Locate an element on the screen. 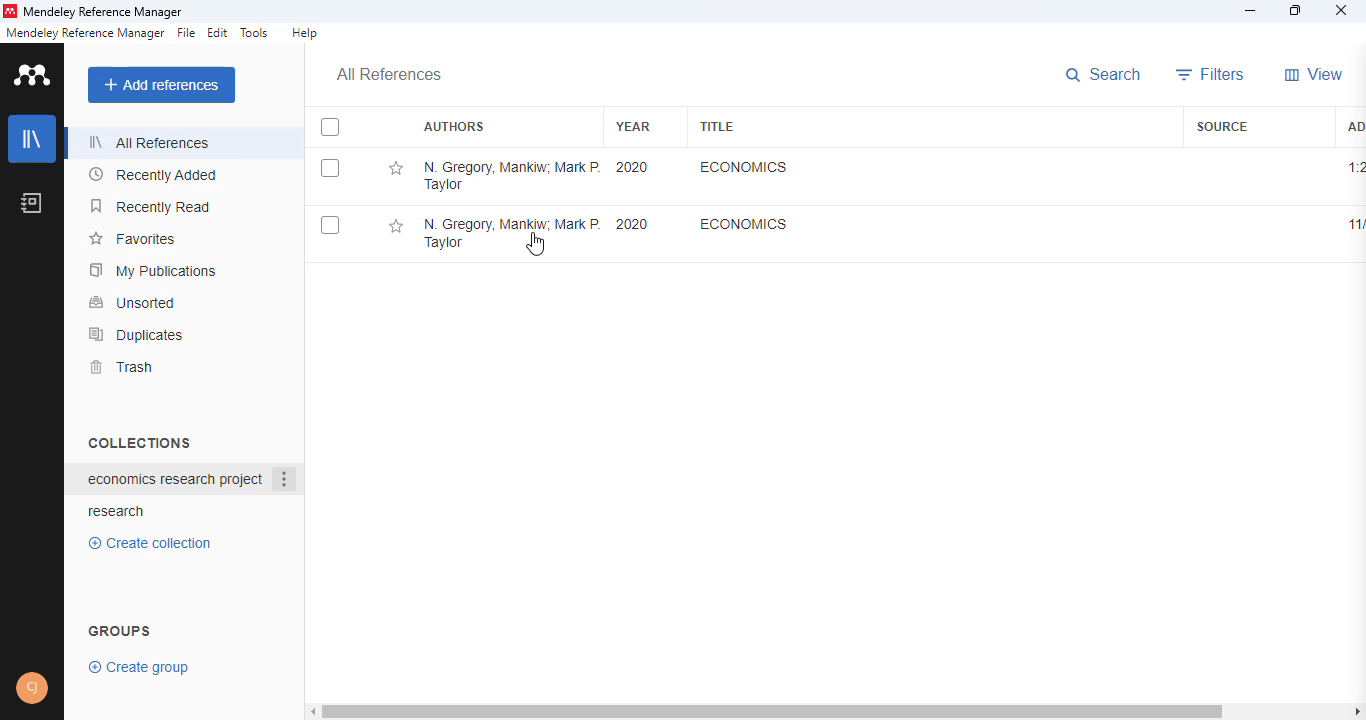 The width and height of the screenshot is (1366, 720). my publications is located at coordinates (154, 270).